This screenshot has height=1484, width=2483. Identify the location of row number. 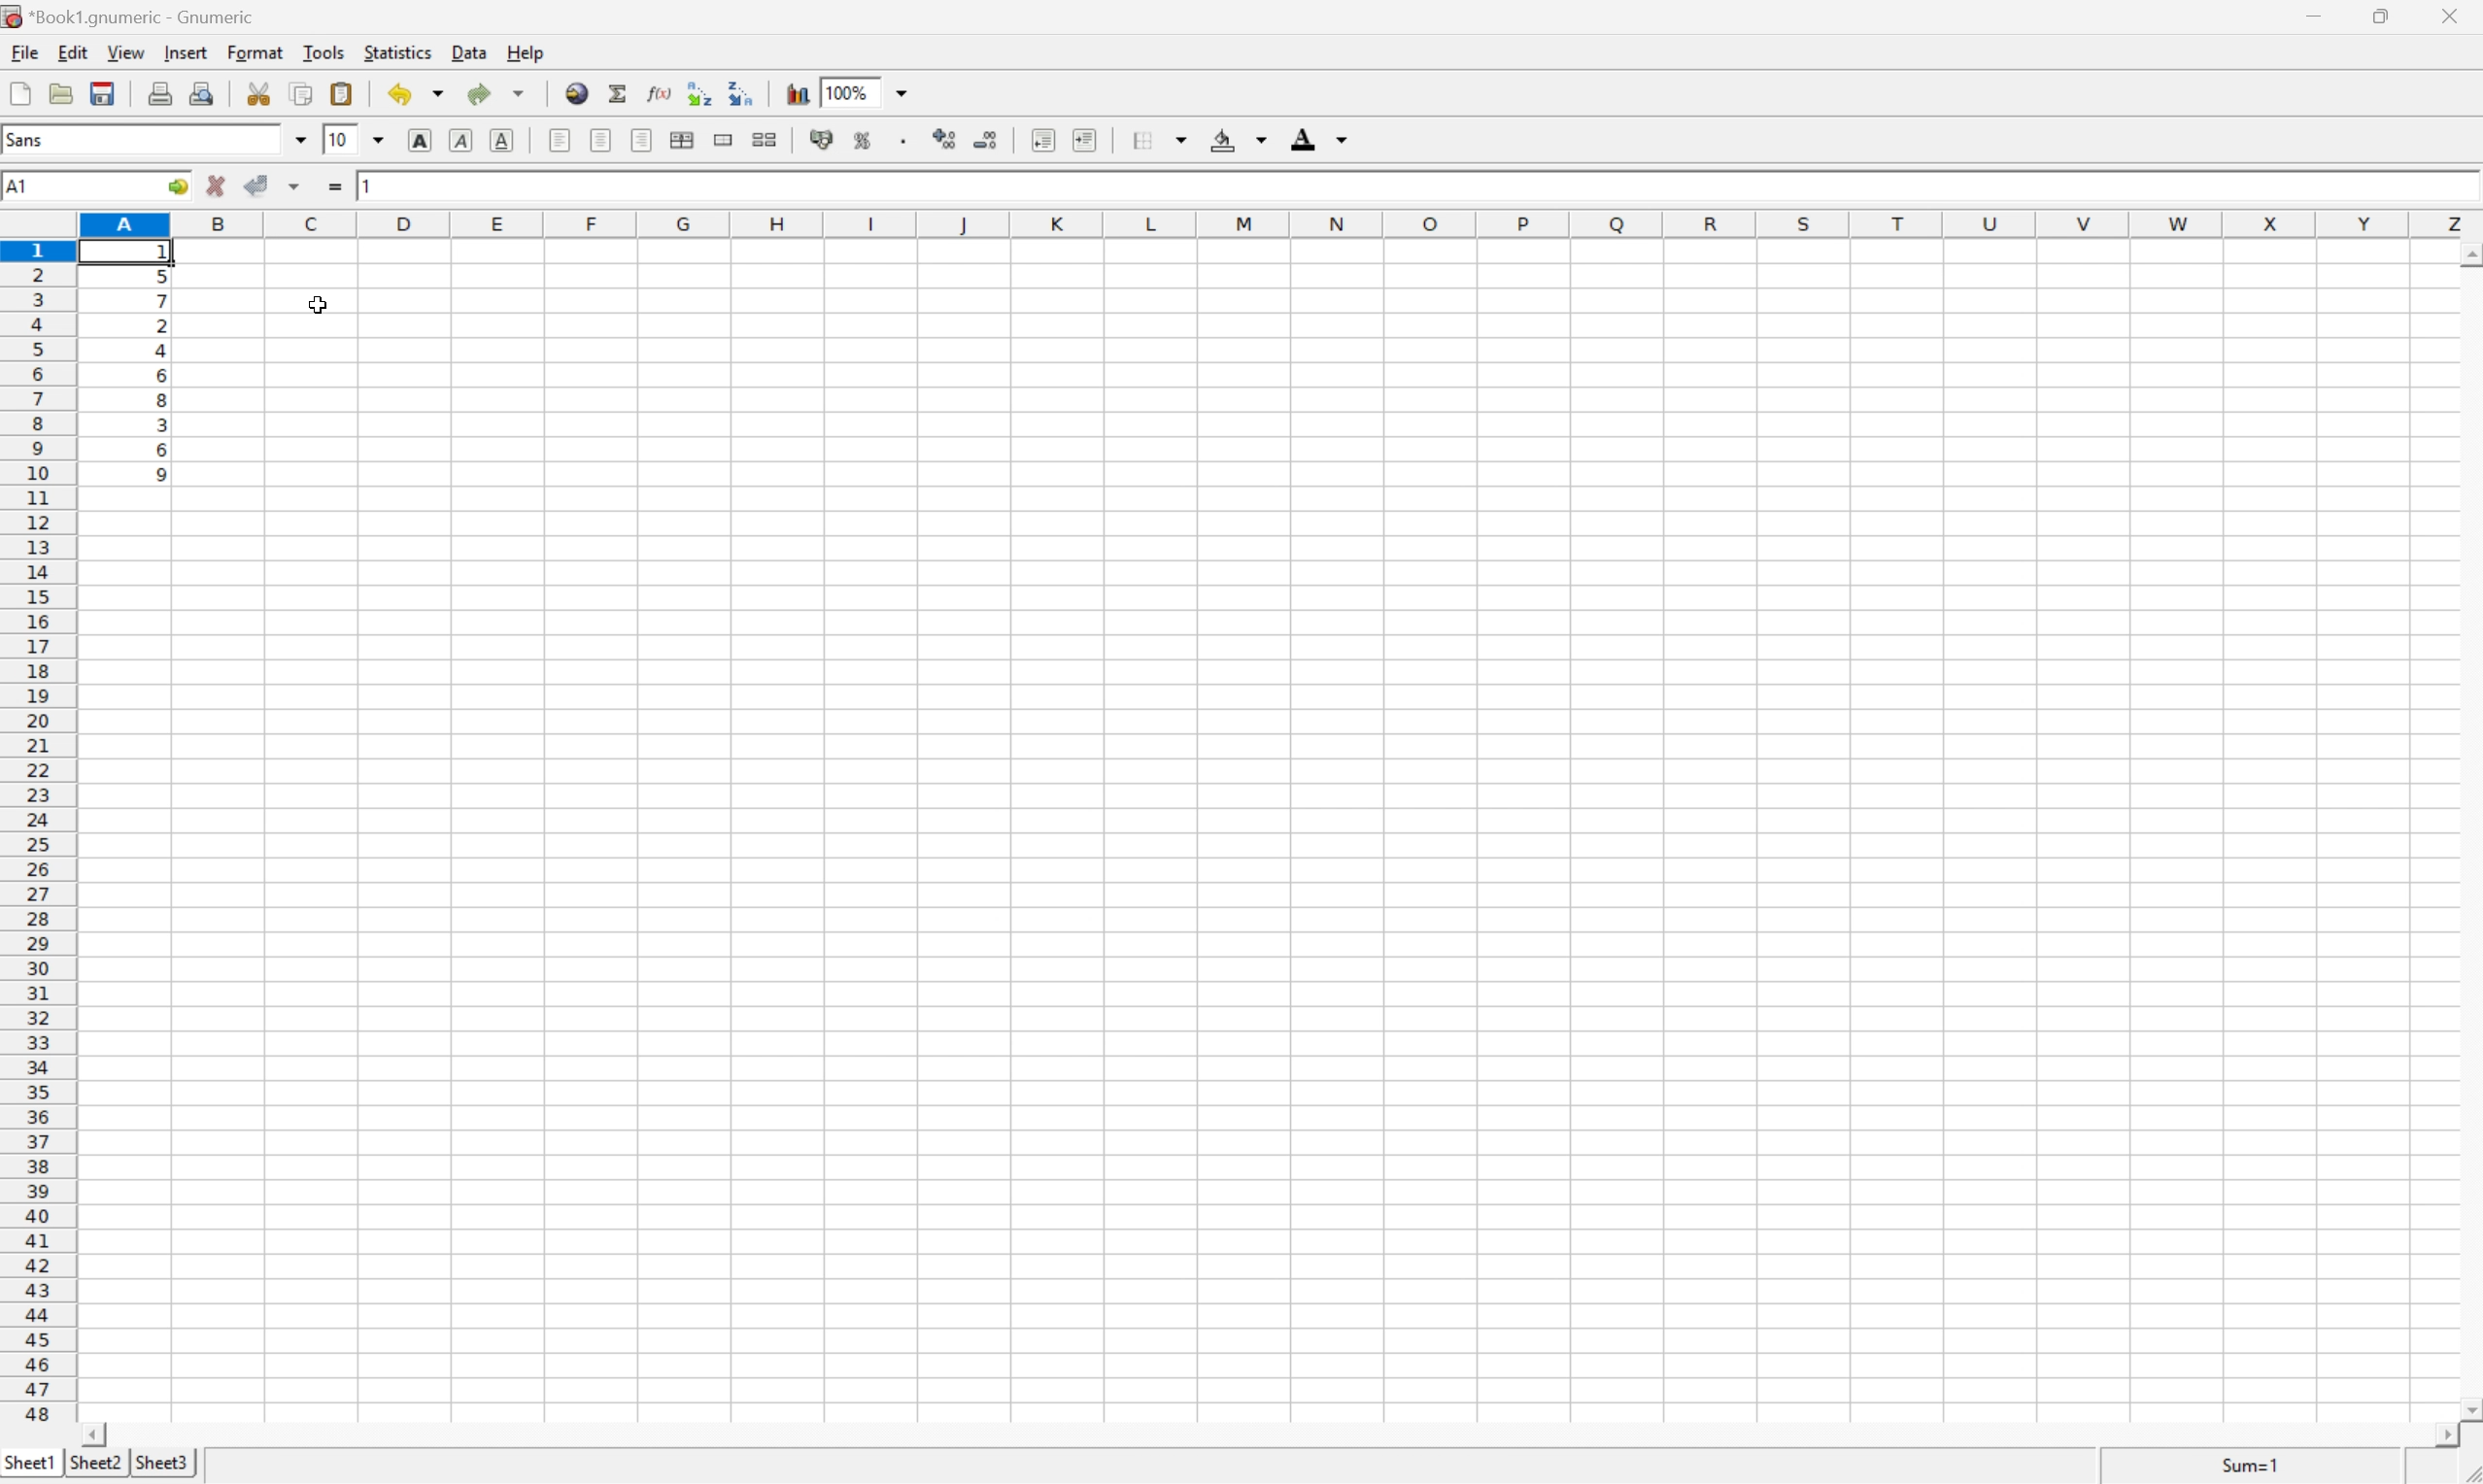
(36, 832).